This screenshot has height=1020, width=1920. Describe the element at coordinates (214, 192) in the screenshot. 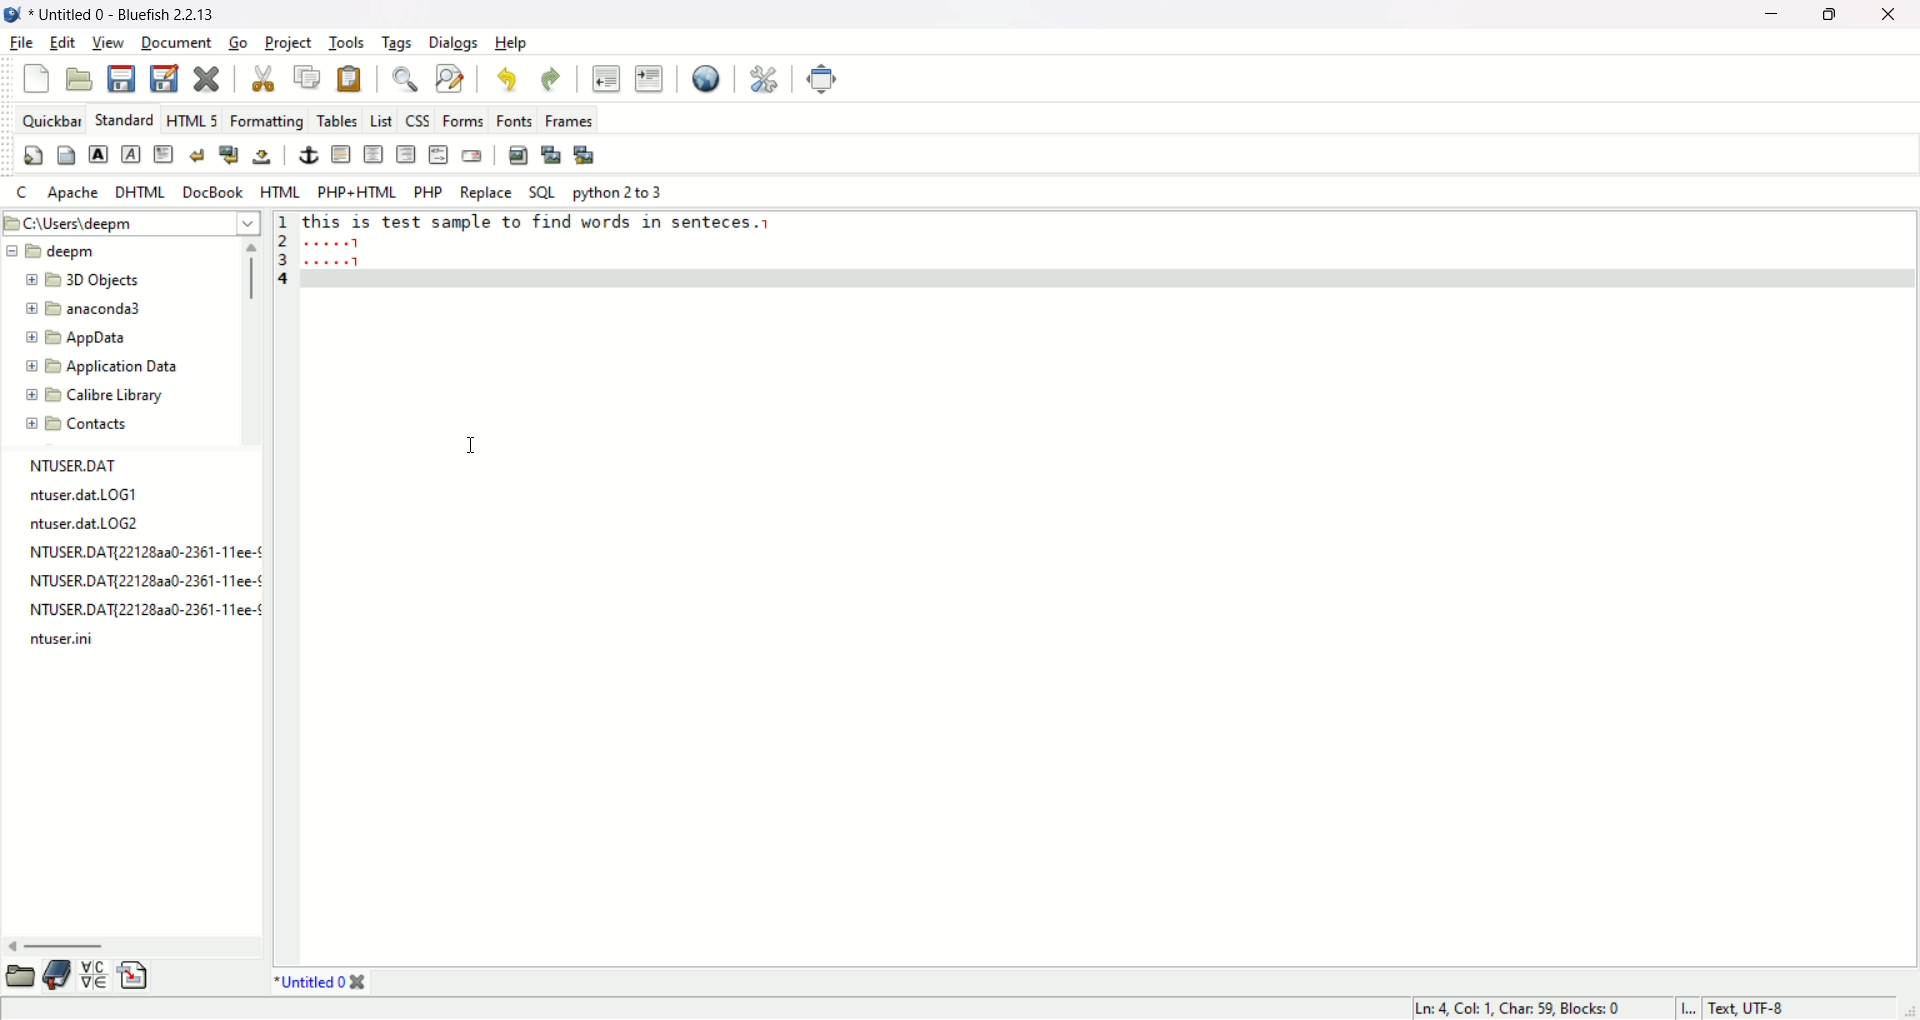

I see `DocBook` at that location.